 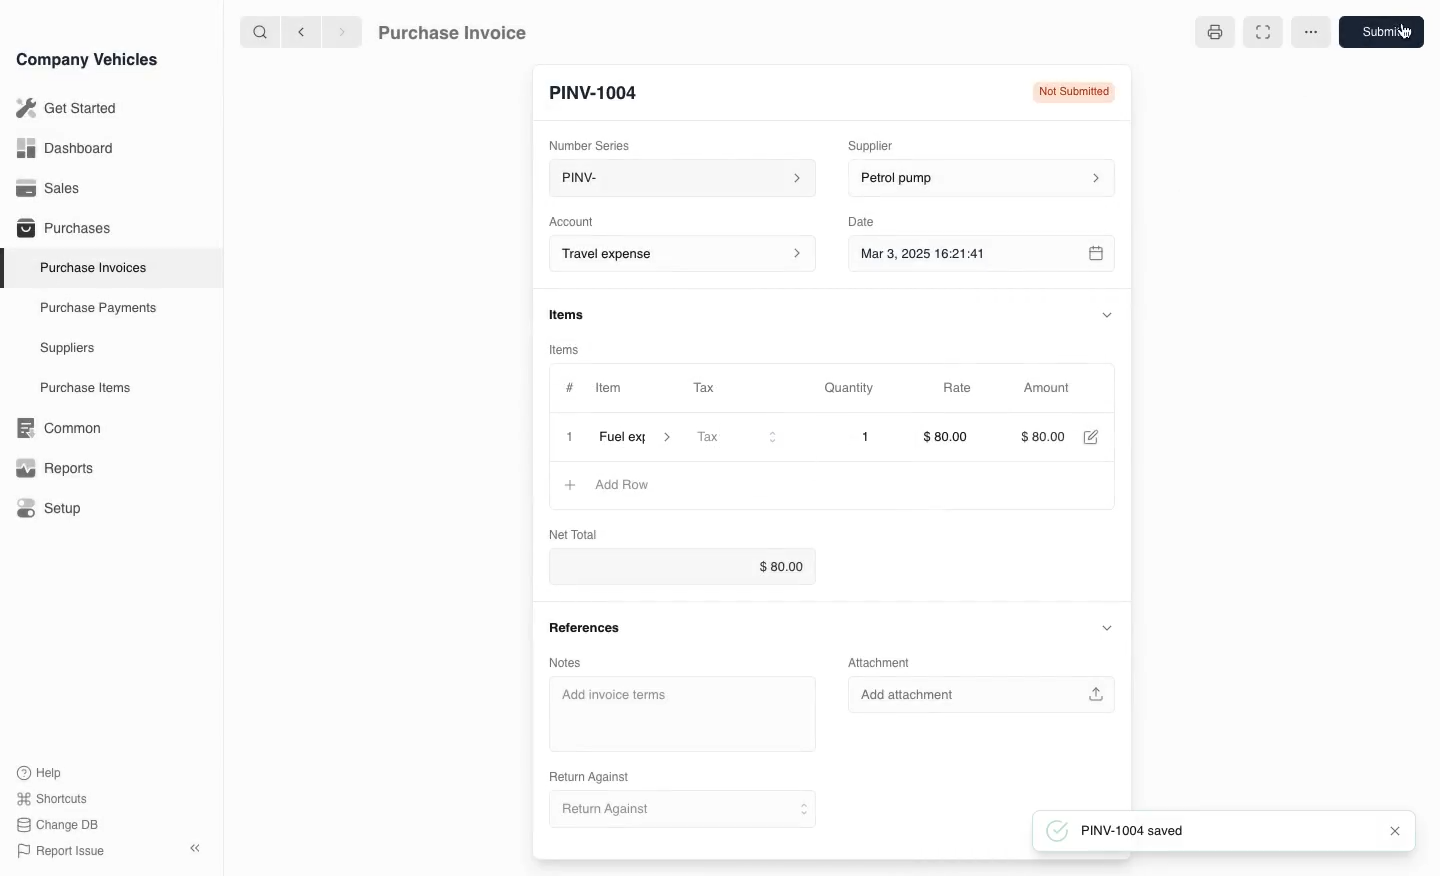 I want to click on Purchase Invoices, so click(x=89, y=267).